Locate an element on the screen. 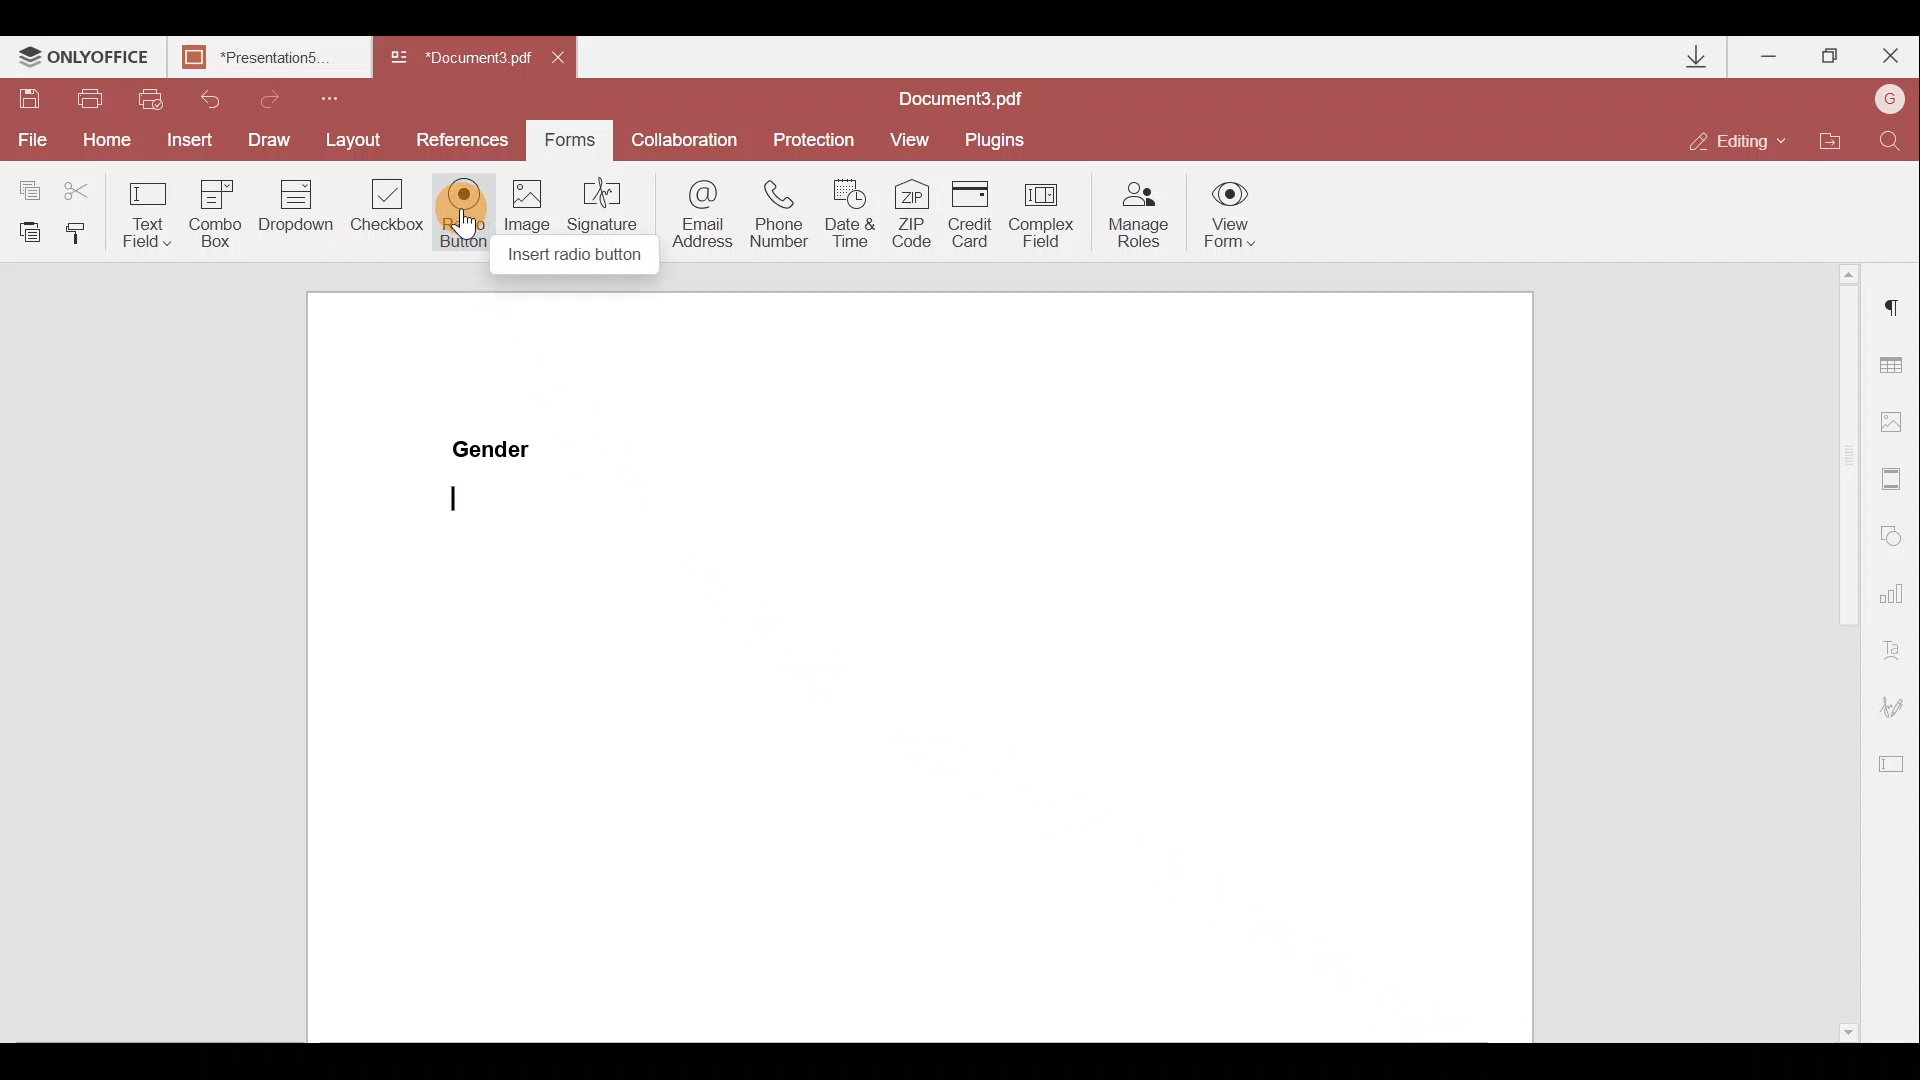  Account name is located at coordinates (1890, 99).